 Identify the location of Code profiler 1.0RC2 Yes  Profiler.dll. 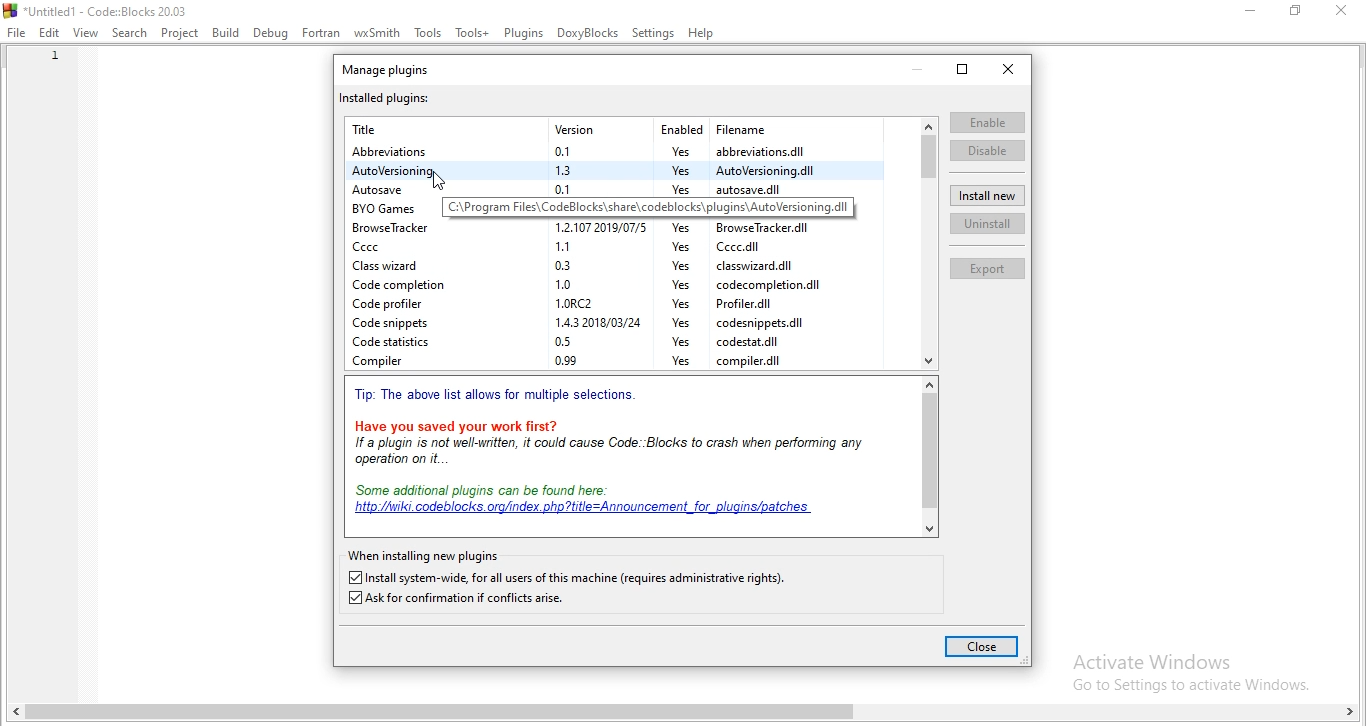
(563, 305).